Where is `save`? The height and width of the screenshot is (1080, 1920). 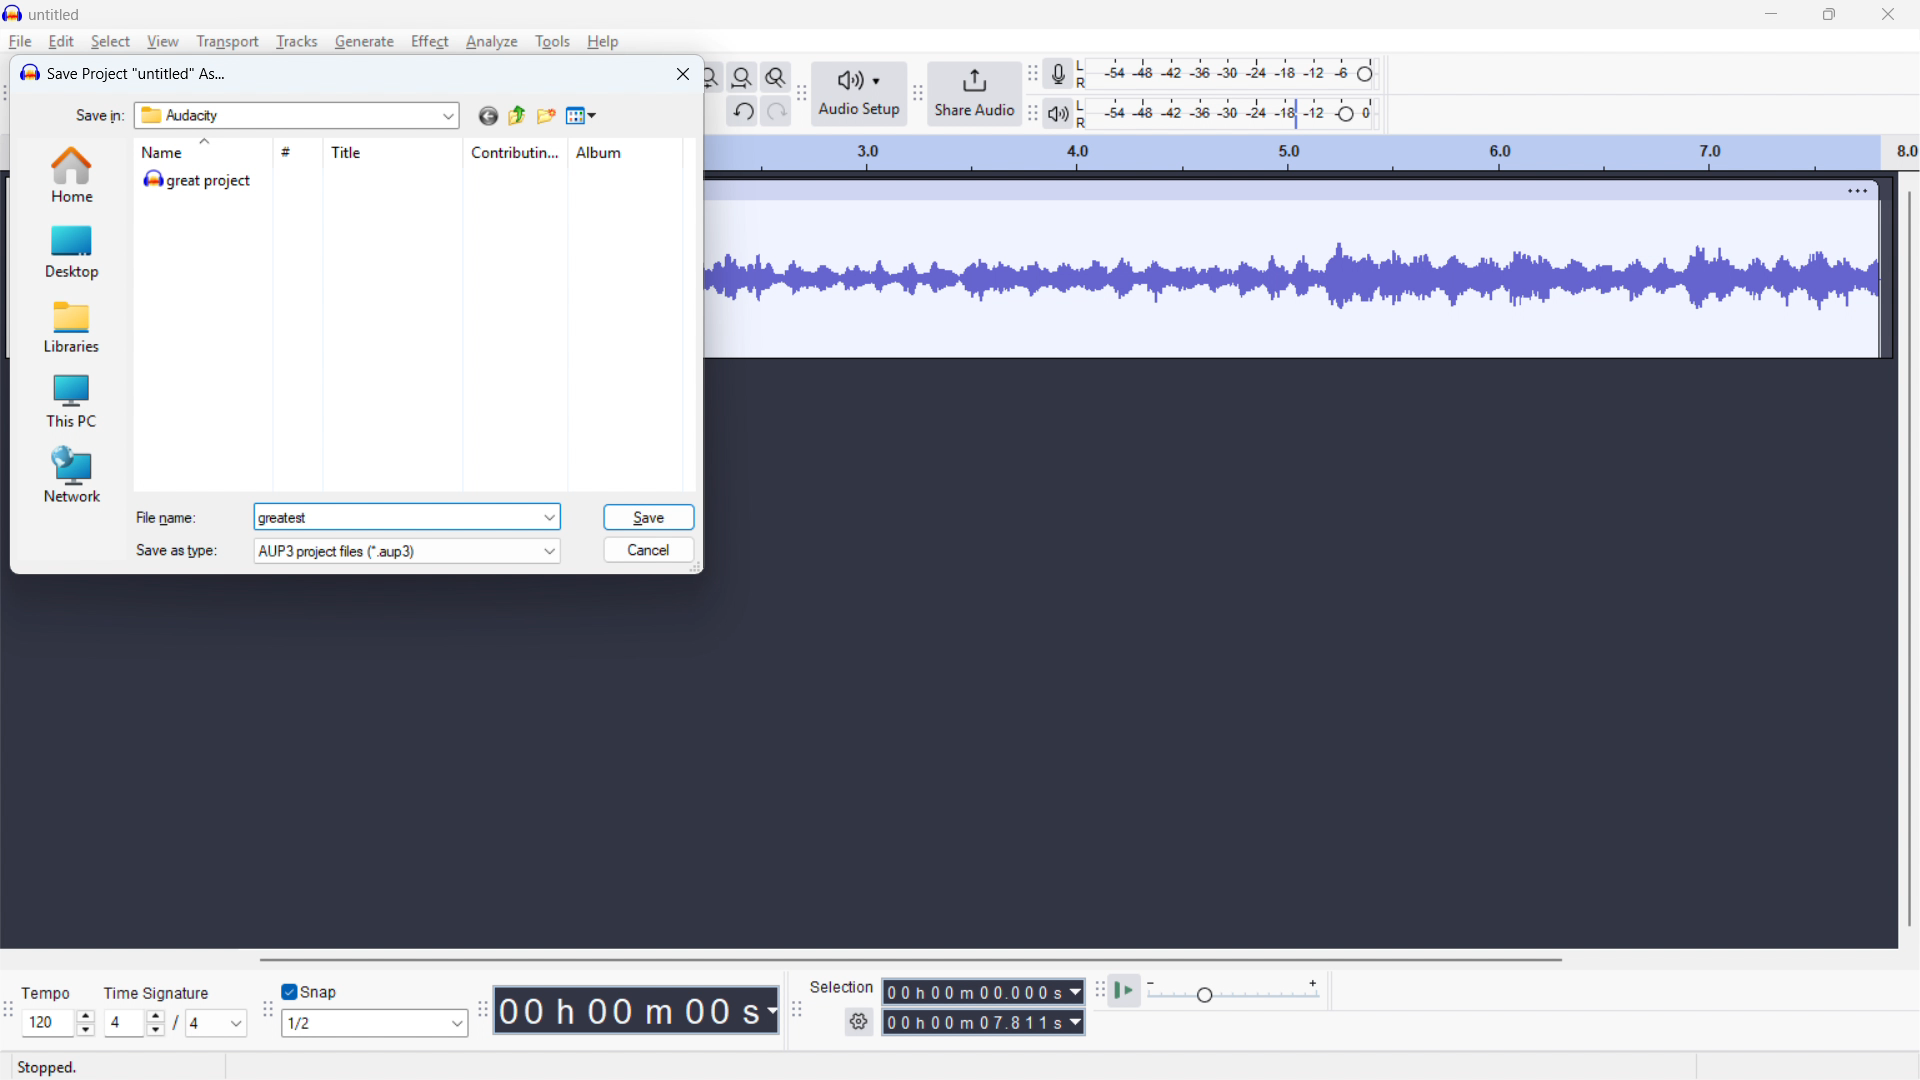 save is located at coordinates (648, 517).